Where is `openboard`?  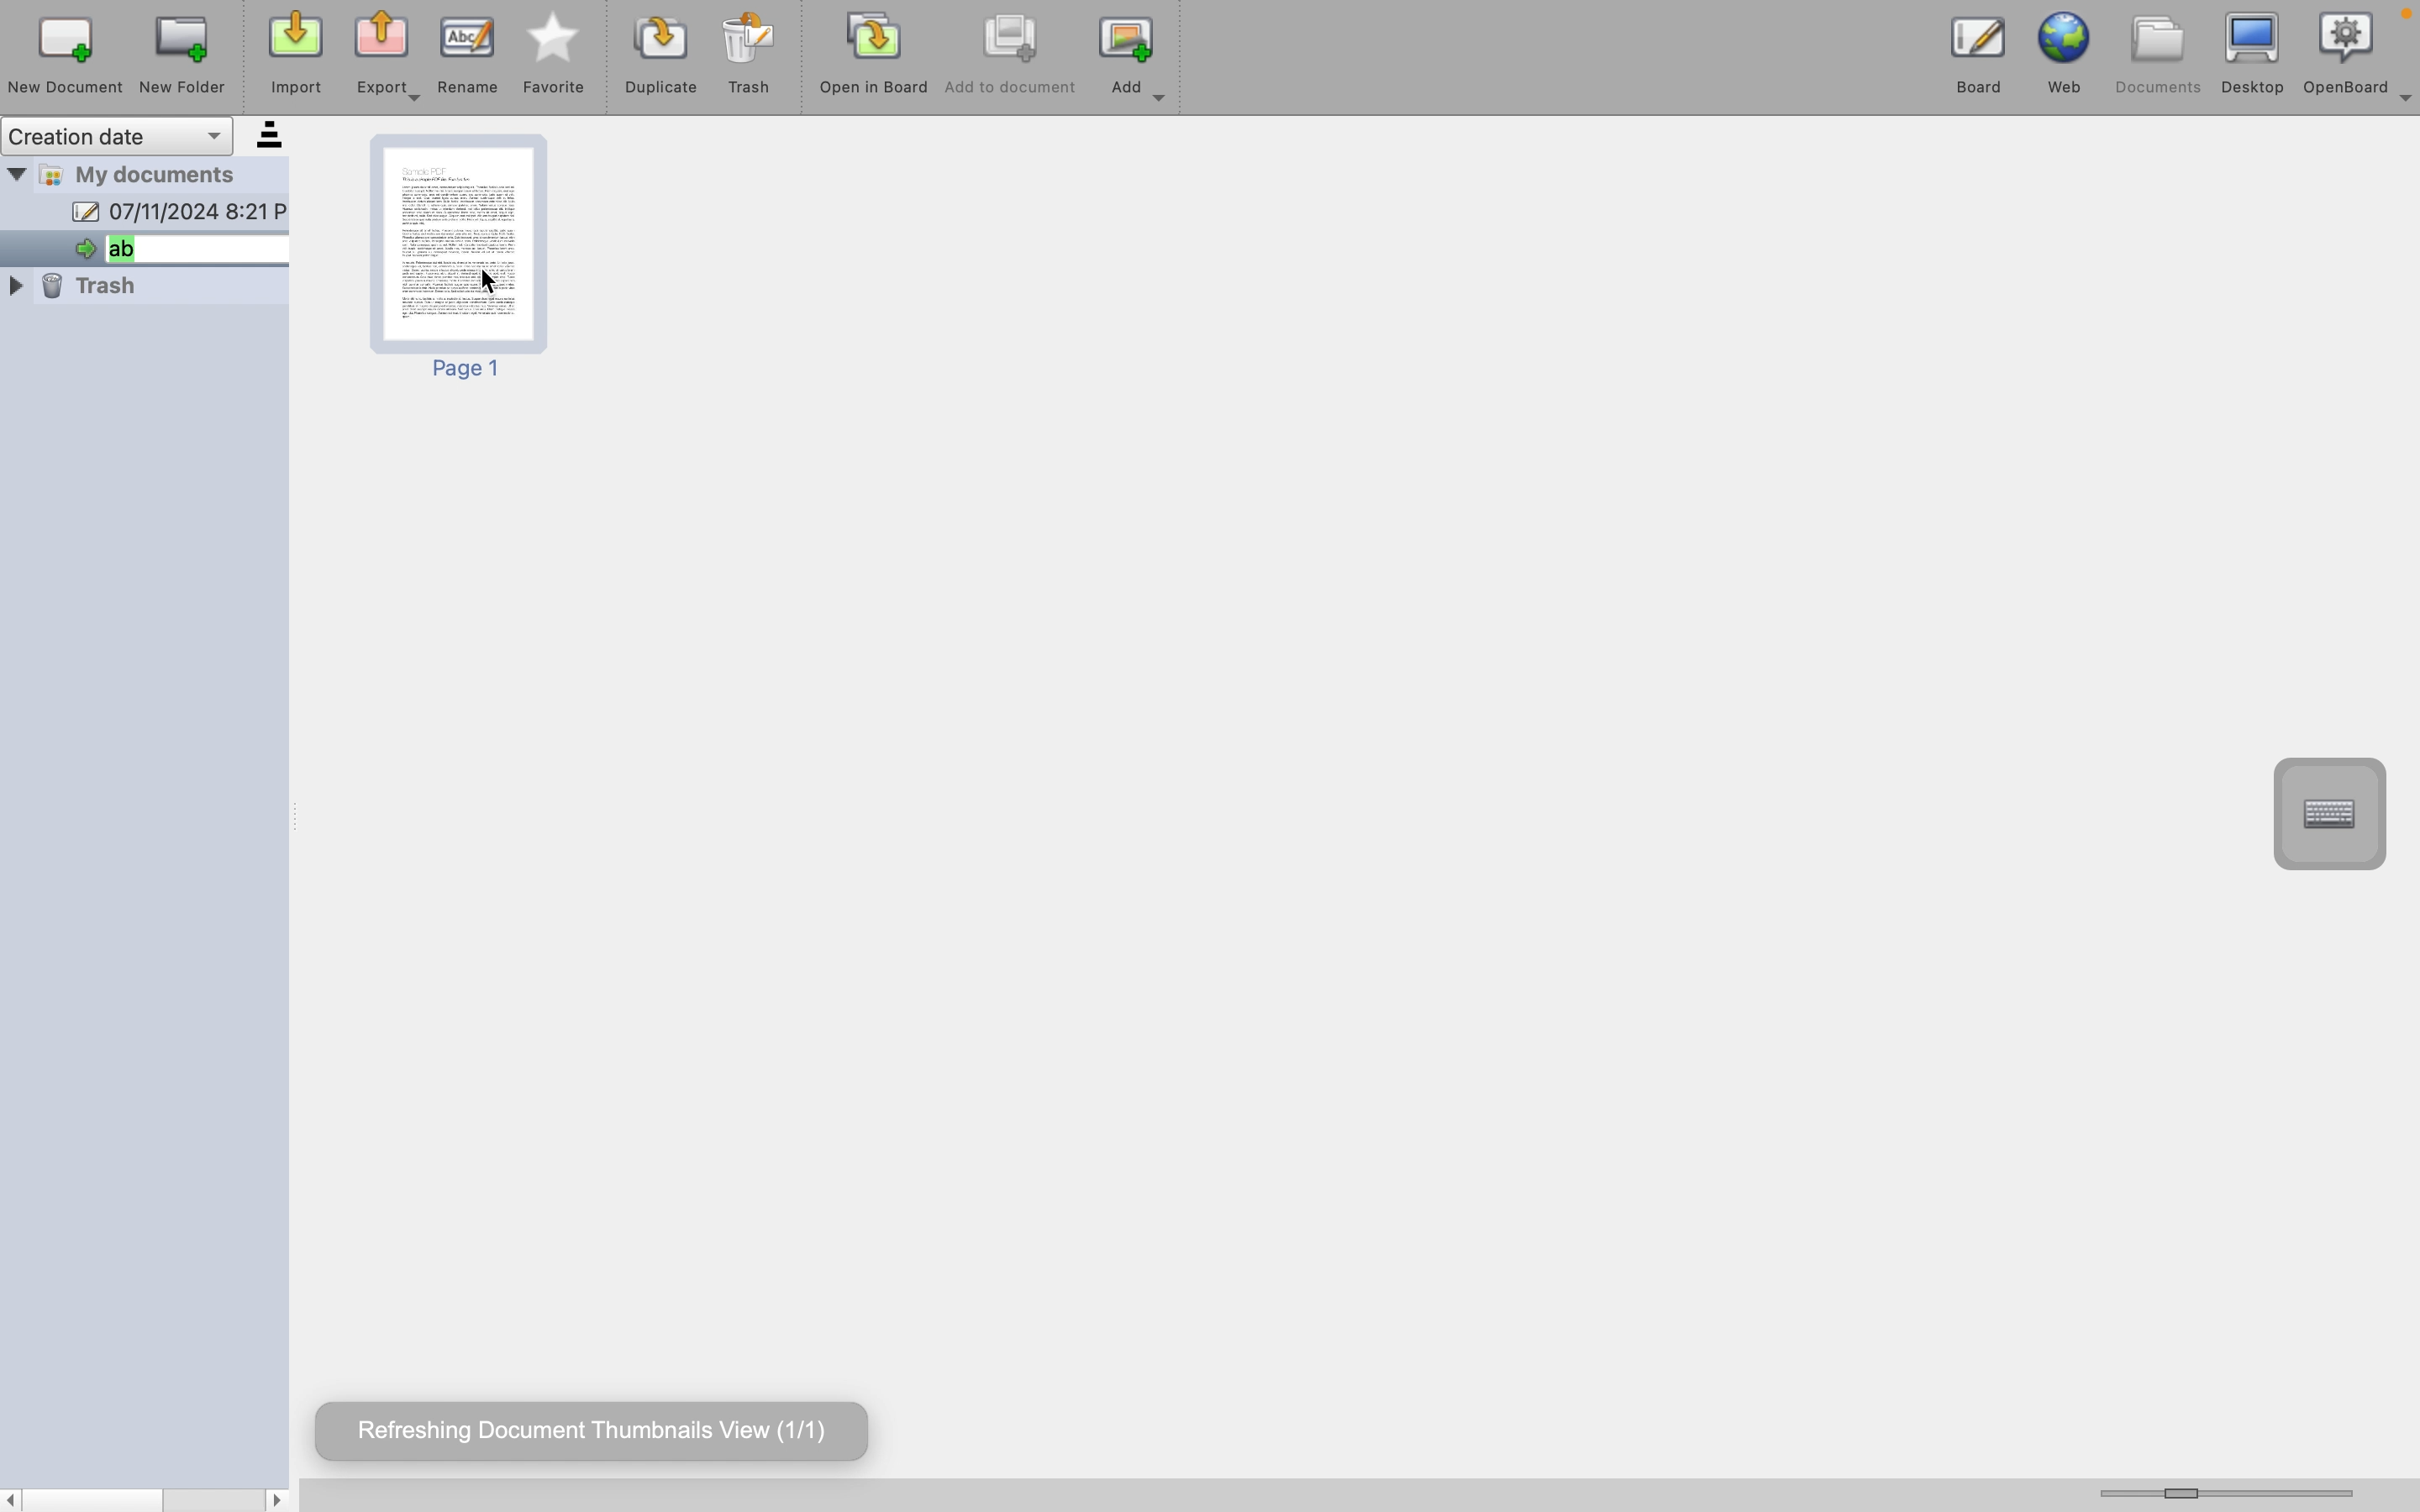
openboard is located at coordinates (2347, 50).